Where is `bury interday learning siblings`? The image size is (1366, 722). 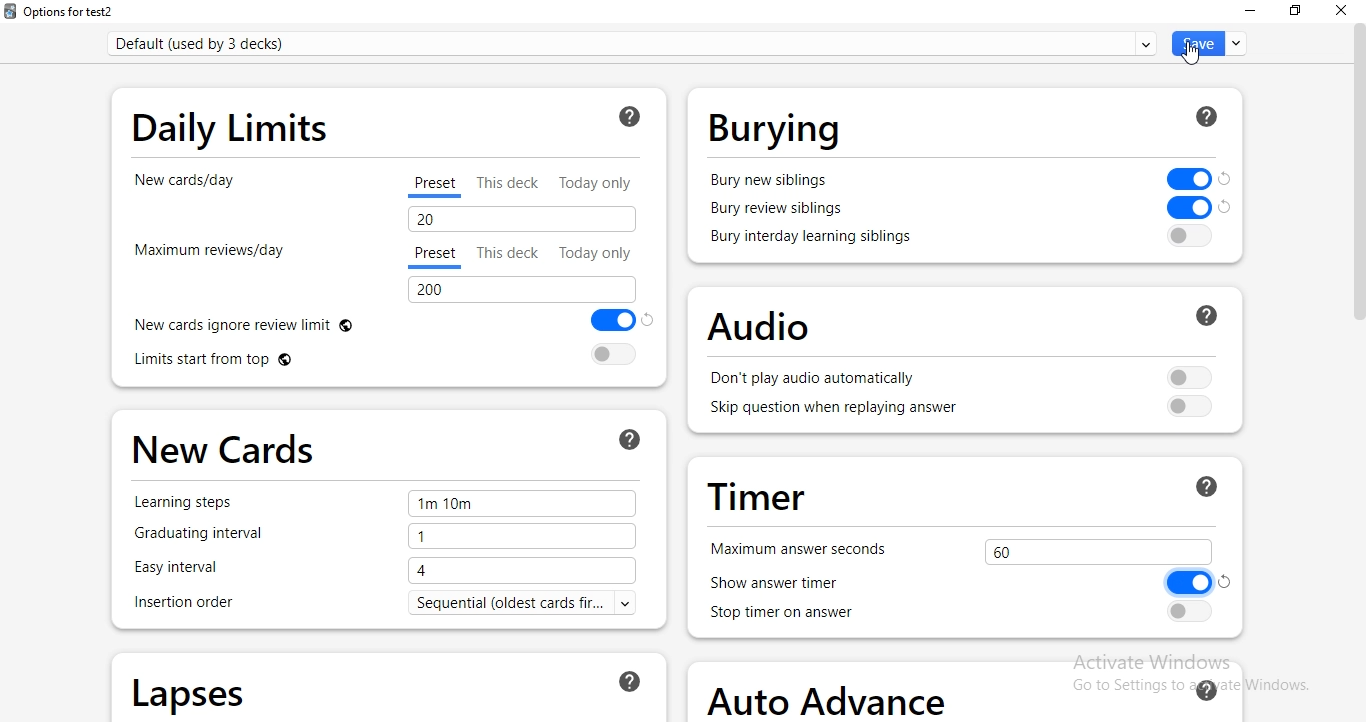
bury interday learning siblings is located at coordinates (937, 241).